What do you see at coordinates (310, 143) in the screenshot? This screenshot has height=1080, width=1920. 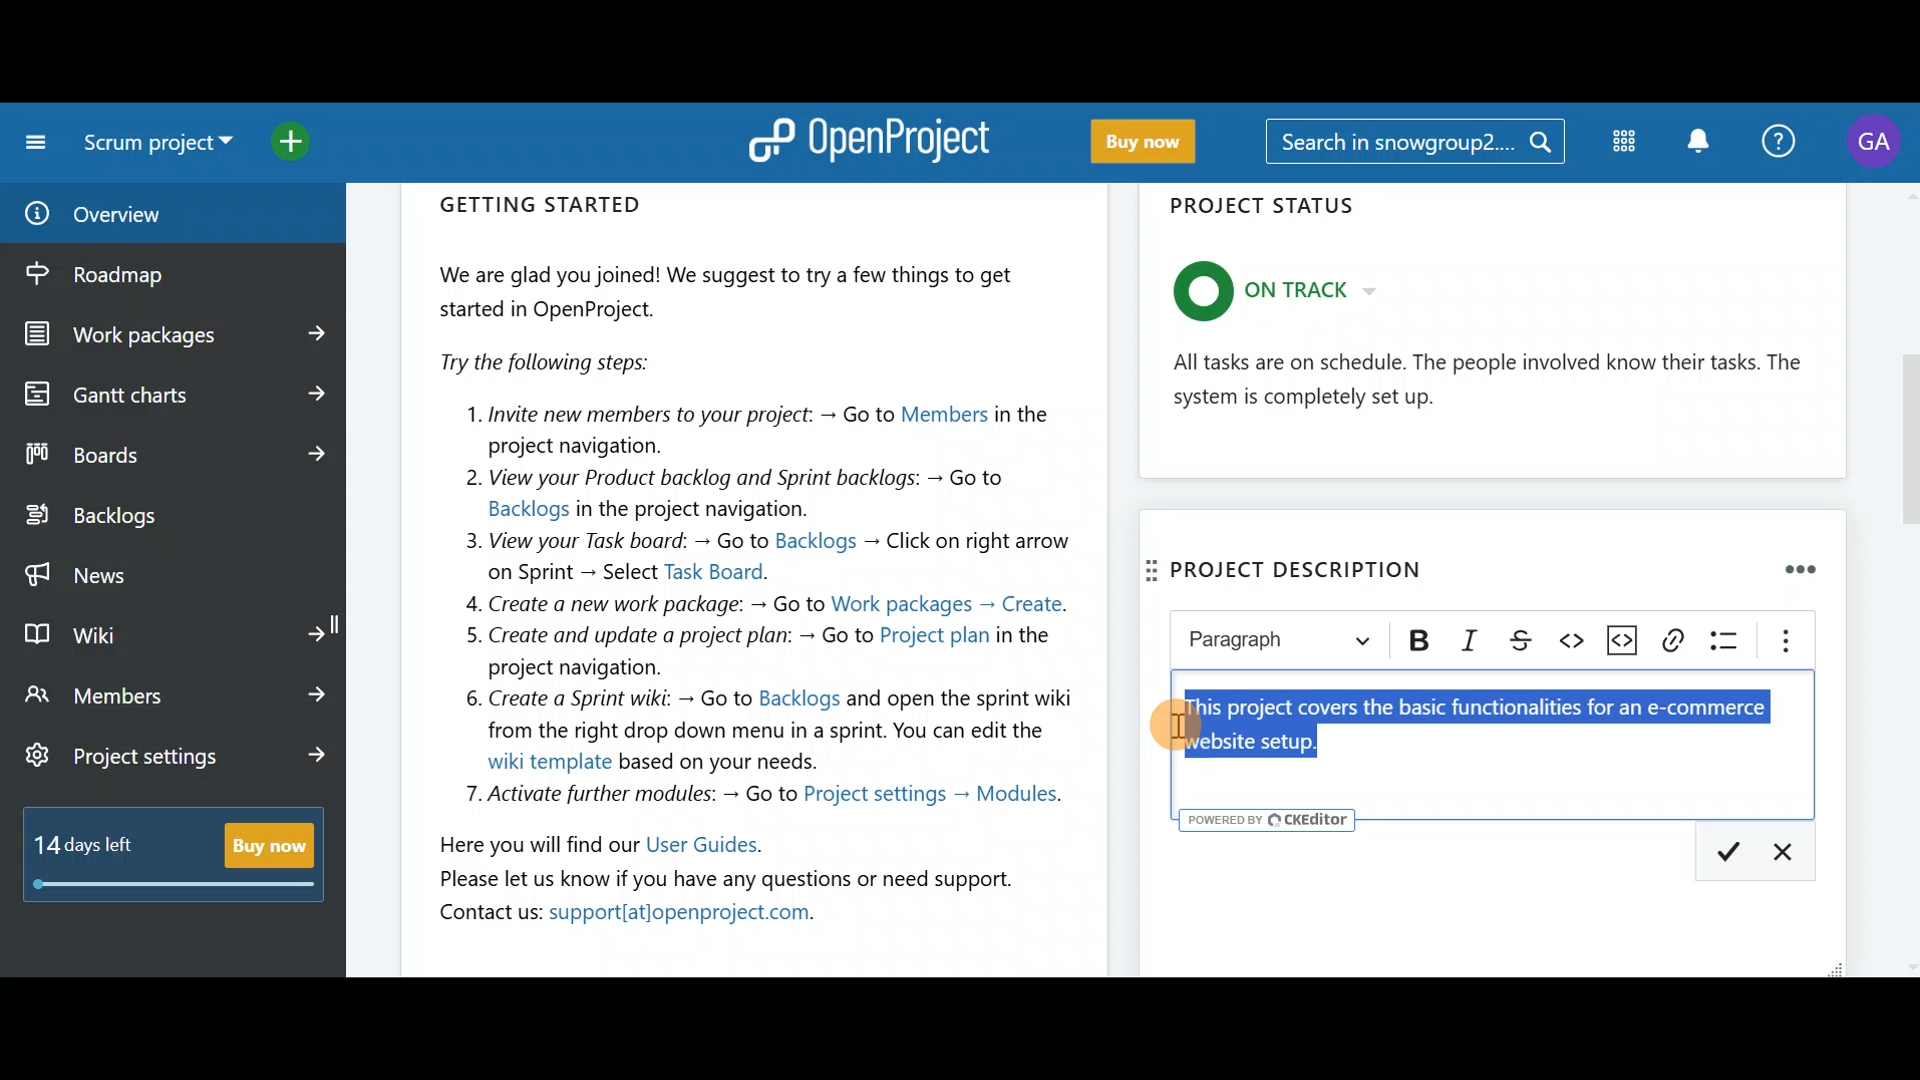 I see `Open quick add menu` at bounding box center [310, 143].